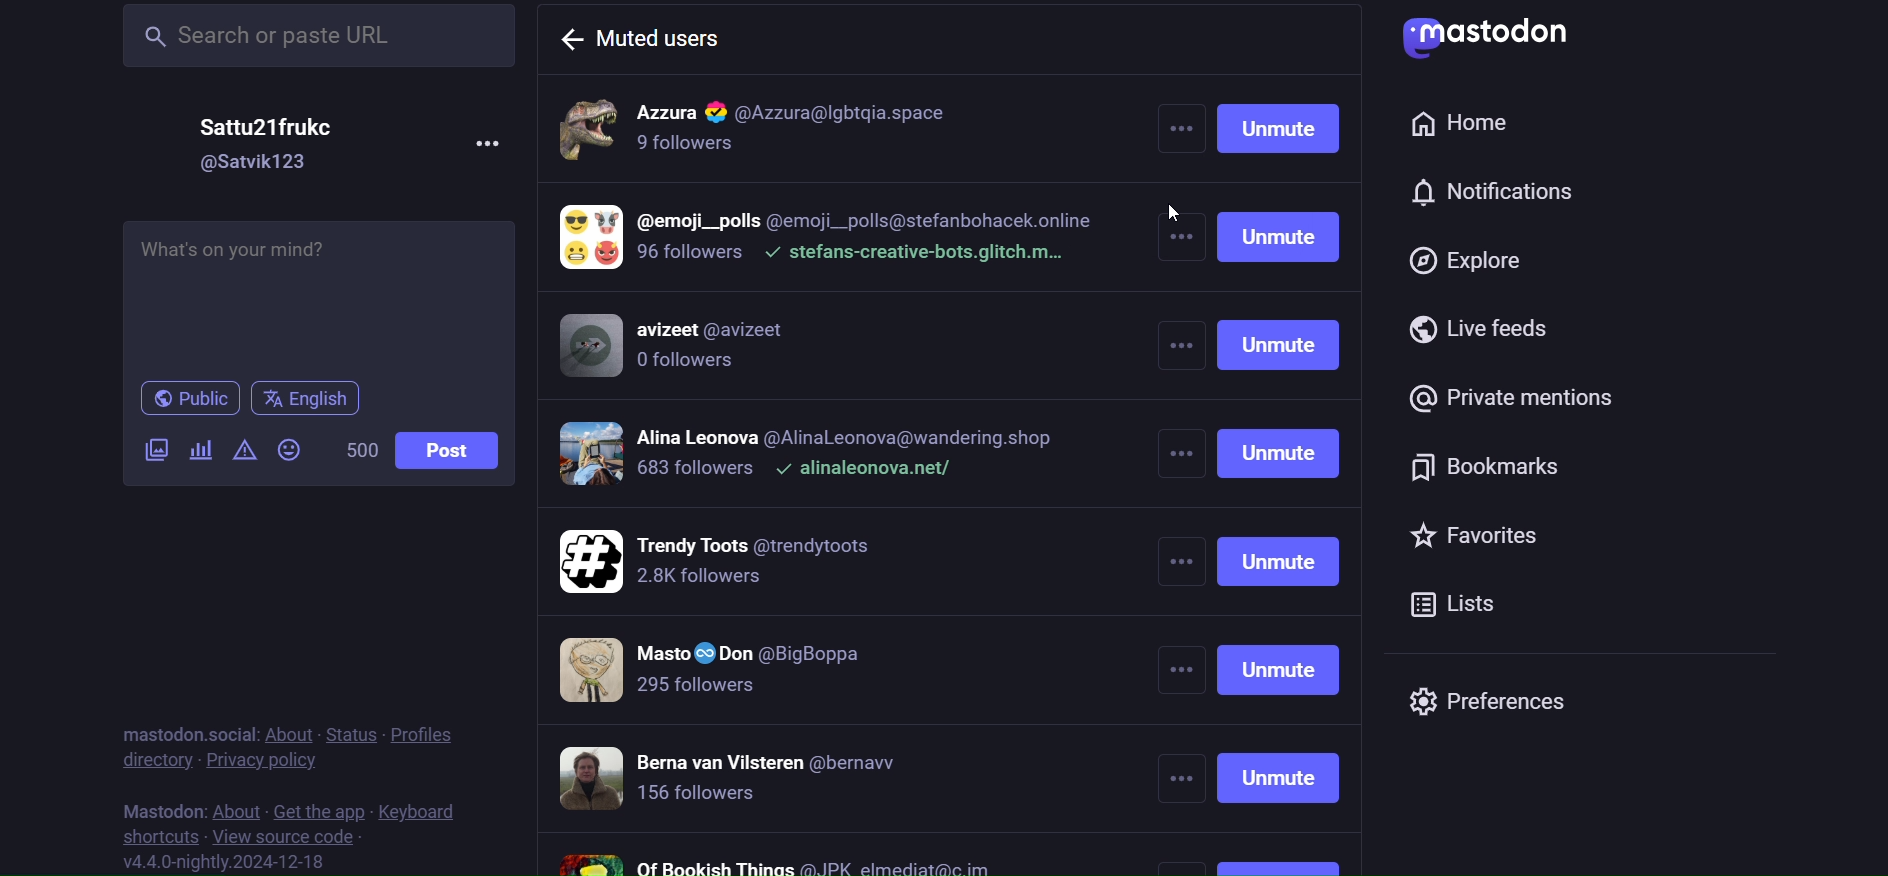  I want to click on muted accounts 5, so click(744, 566).